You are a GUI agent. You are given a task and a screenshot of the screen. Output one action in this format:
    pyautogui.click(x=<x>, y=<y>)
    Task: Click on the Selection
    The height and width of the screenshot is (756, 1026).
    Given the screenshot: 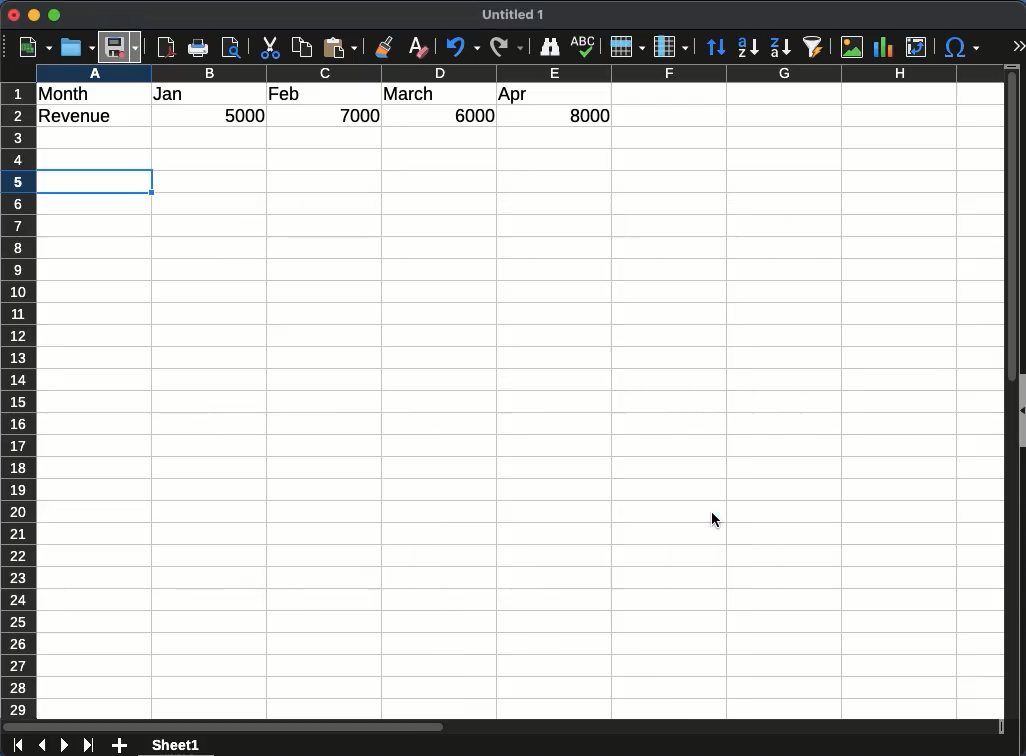 What is the action you would take?
    pyautogui.click(x=97, y=182)
    